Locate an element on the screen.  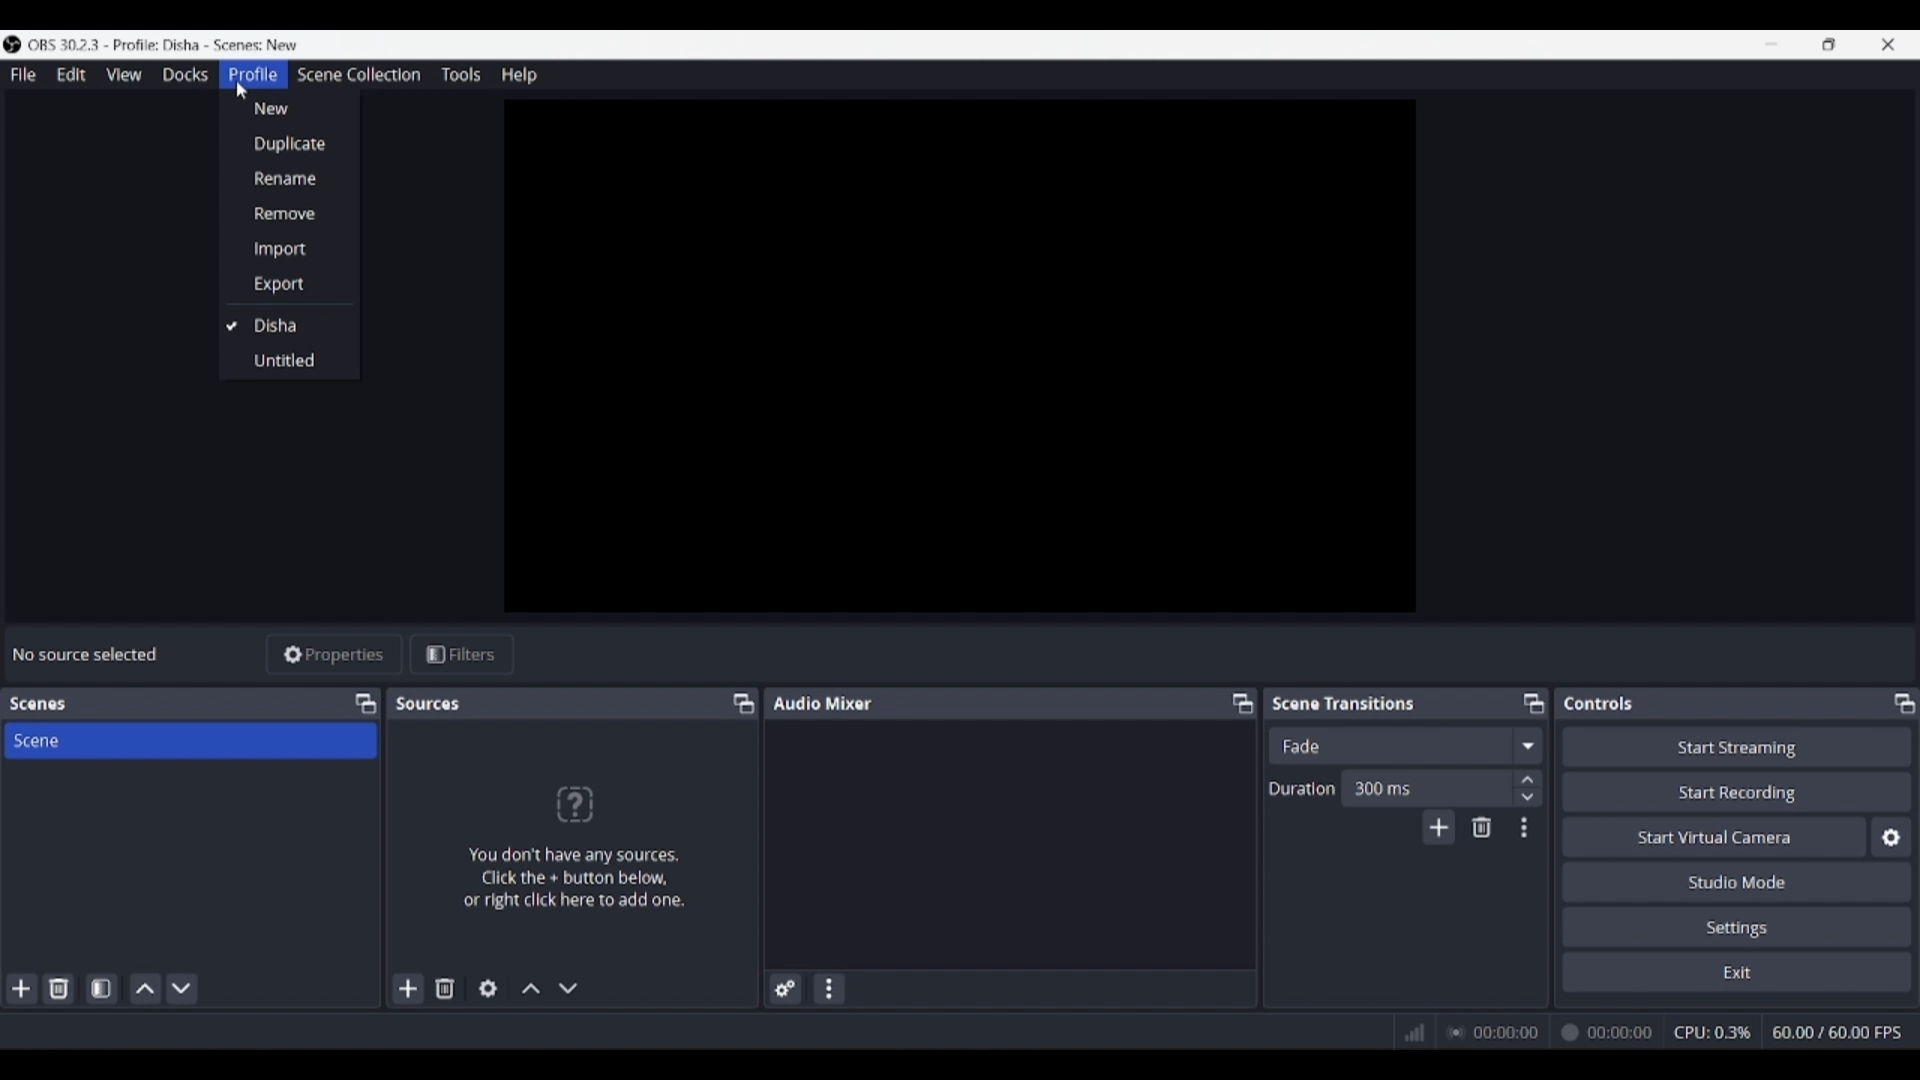
Panel title is located at coordinates (430, 703).